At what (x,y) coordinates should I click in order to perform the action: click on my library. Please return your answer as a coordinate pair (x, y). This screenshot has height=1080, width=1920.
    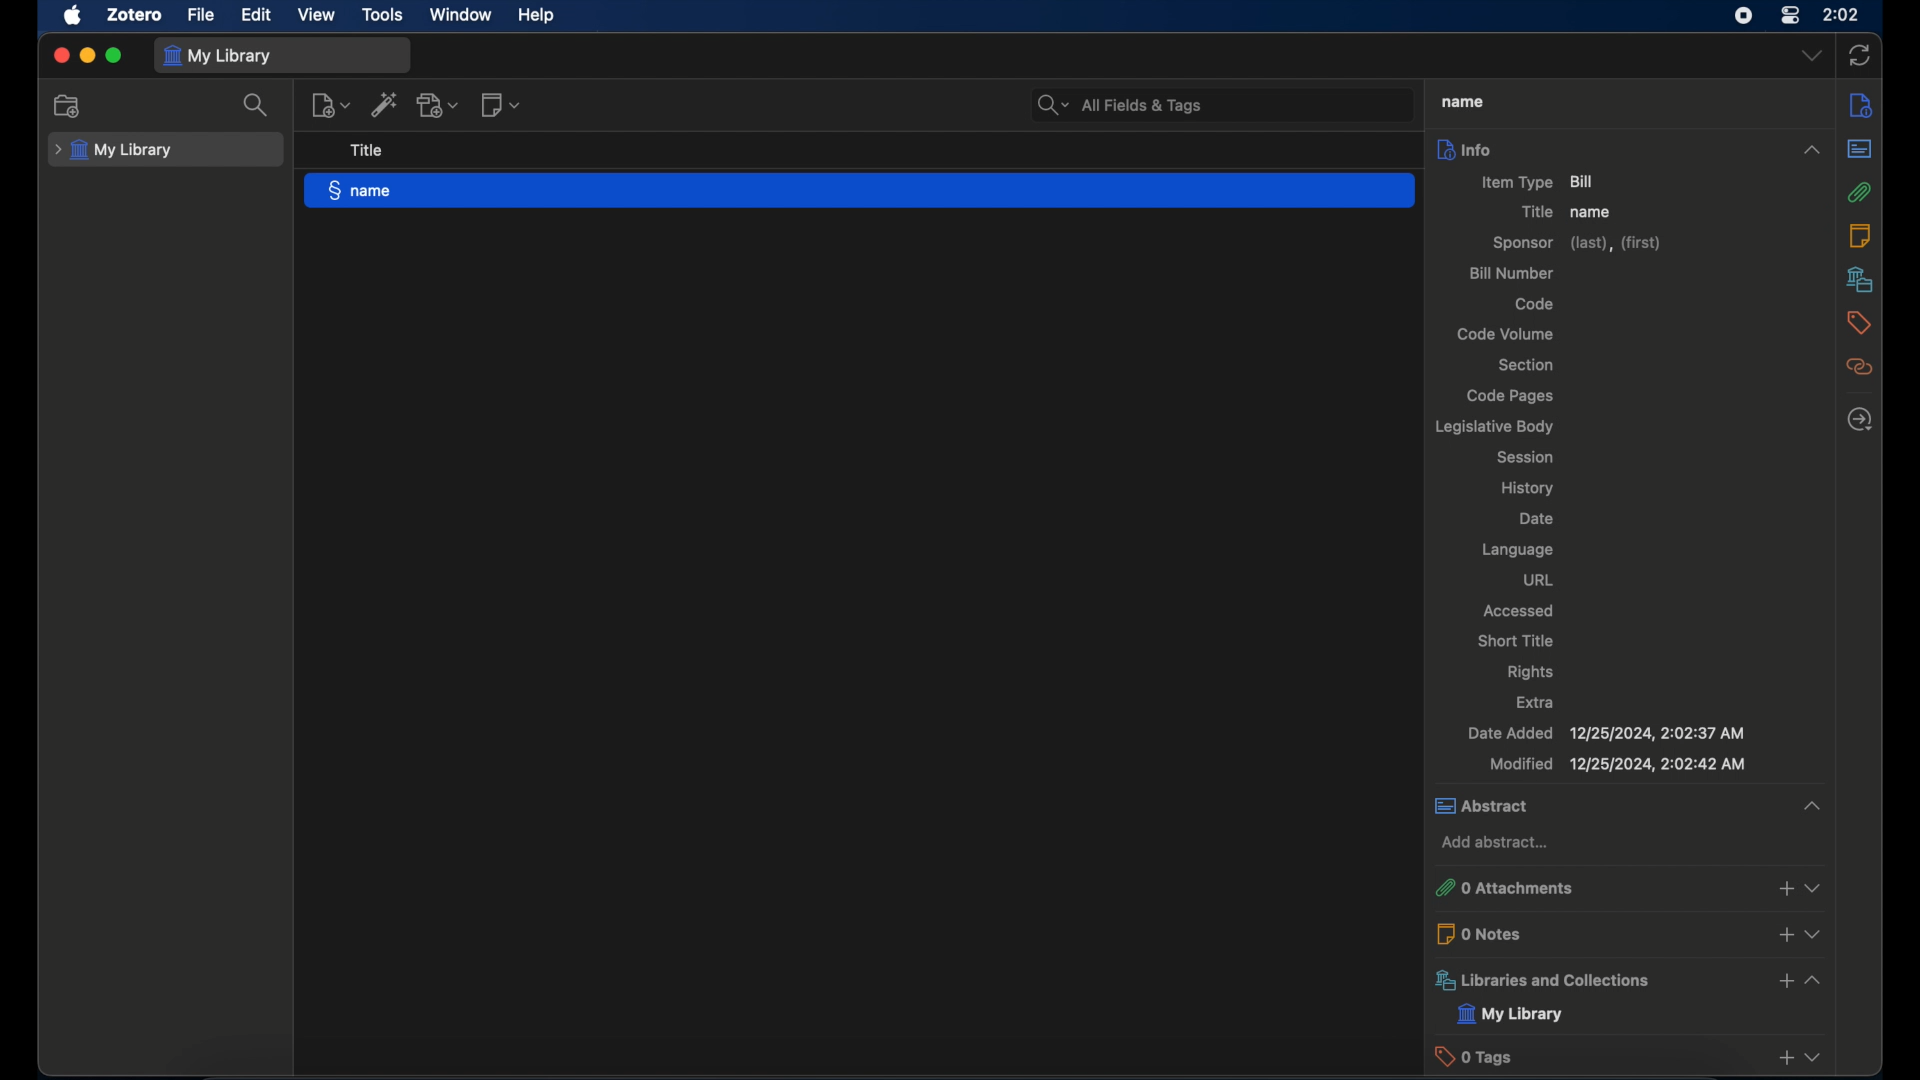
    Looking at the image, I should click on (1511, 1015).